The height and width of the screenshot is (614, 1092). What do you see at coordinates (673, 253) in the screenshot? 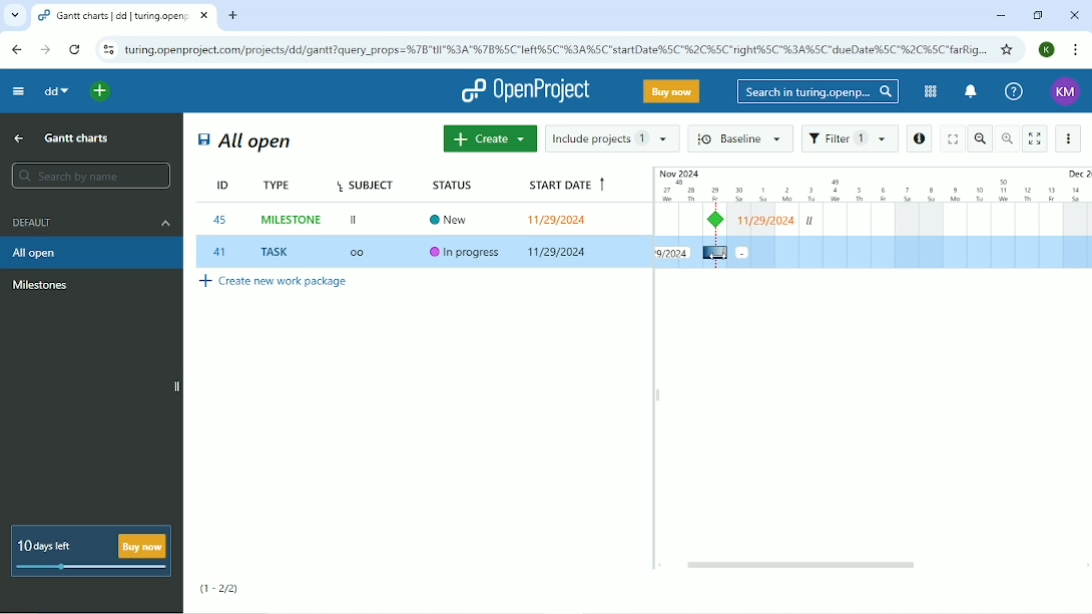
I see `Task start date` at bounding box center [673, 253].